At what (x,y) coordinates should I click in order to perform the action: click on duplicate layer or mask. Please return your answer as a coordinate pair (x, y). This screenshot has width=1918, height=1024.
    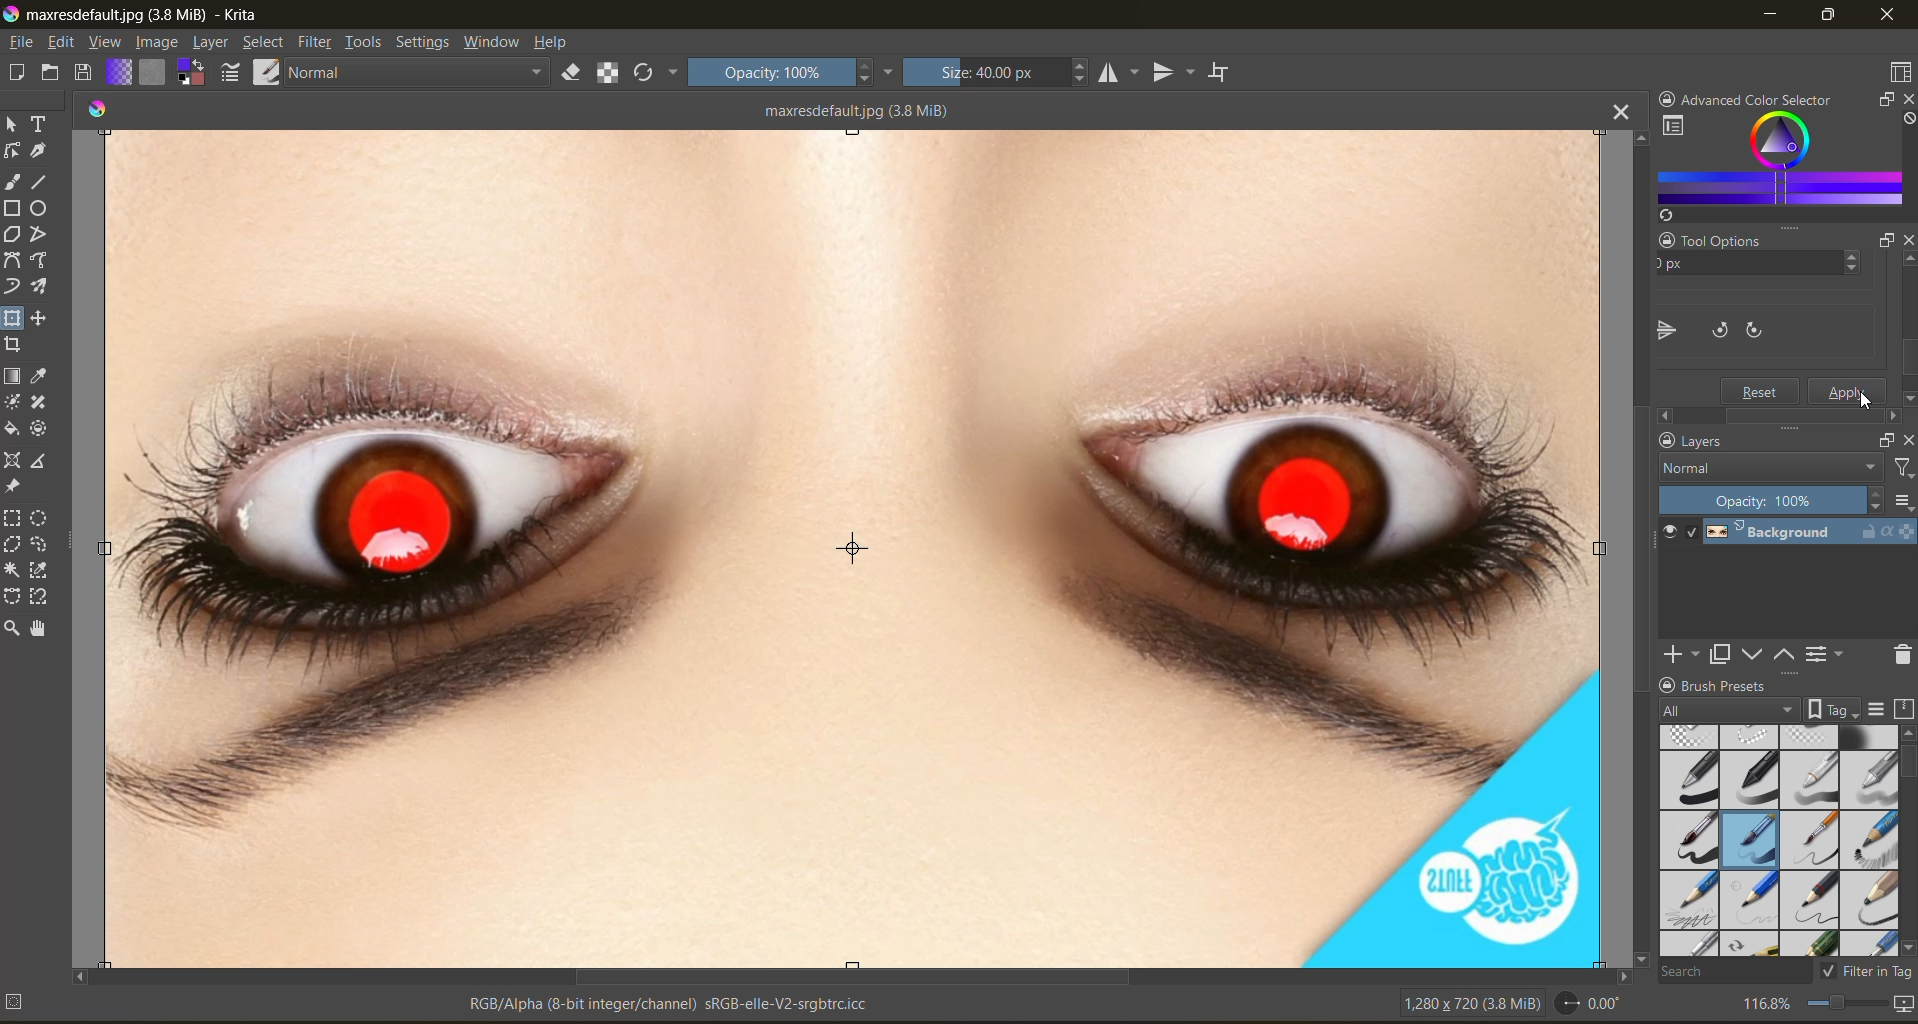
    Looking at the image, I should click on (1724, 654).